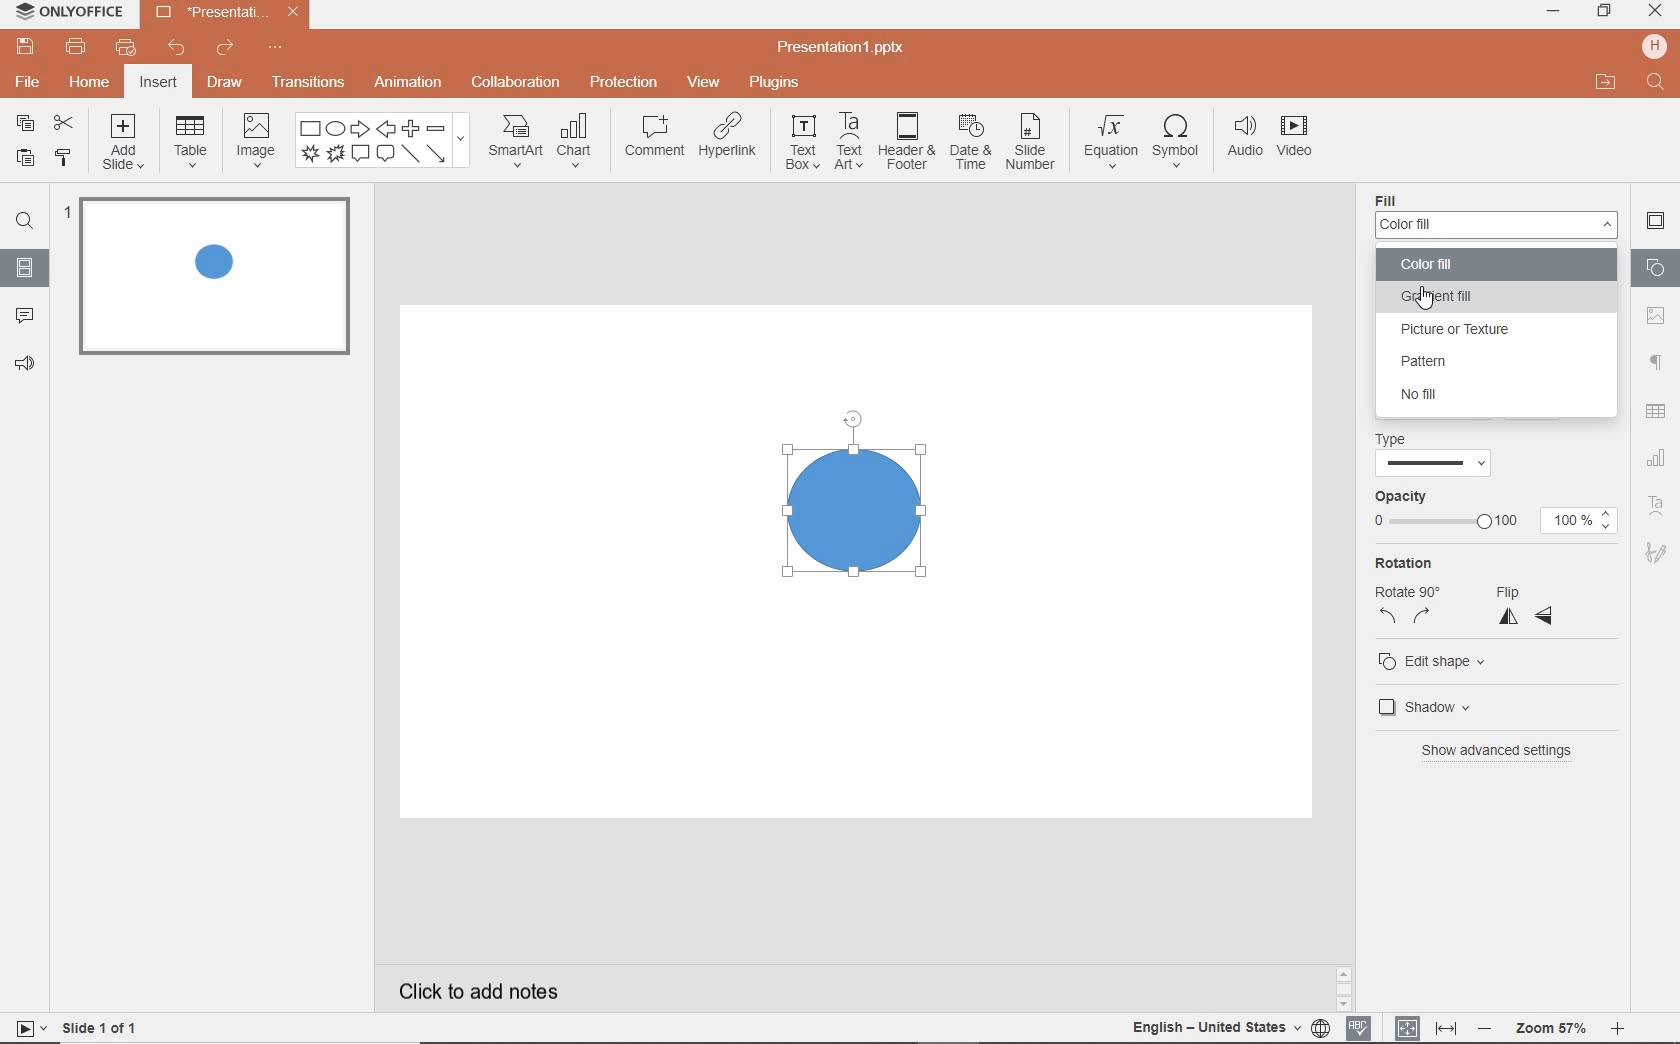 This screenshot has height=1044, width=1680. I want to click on text input, so click(1656, 84).